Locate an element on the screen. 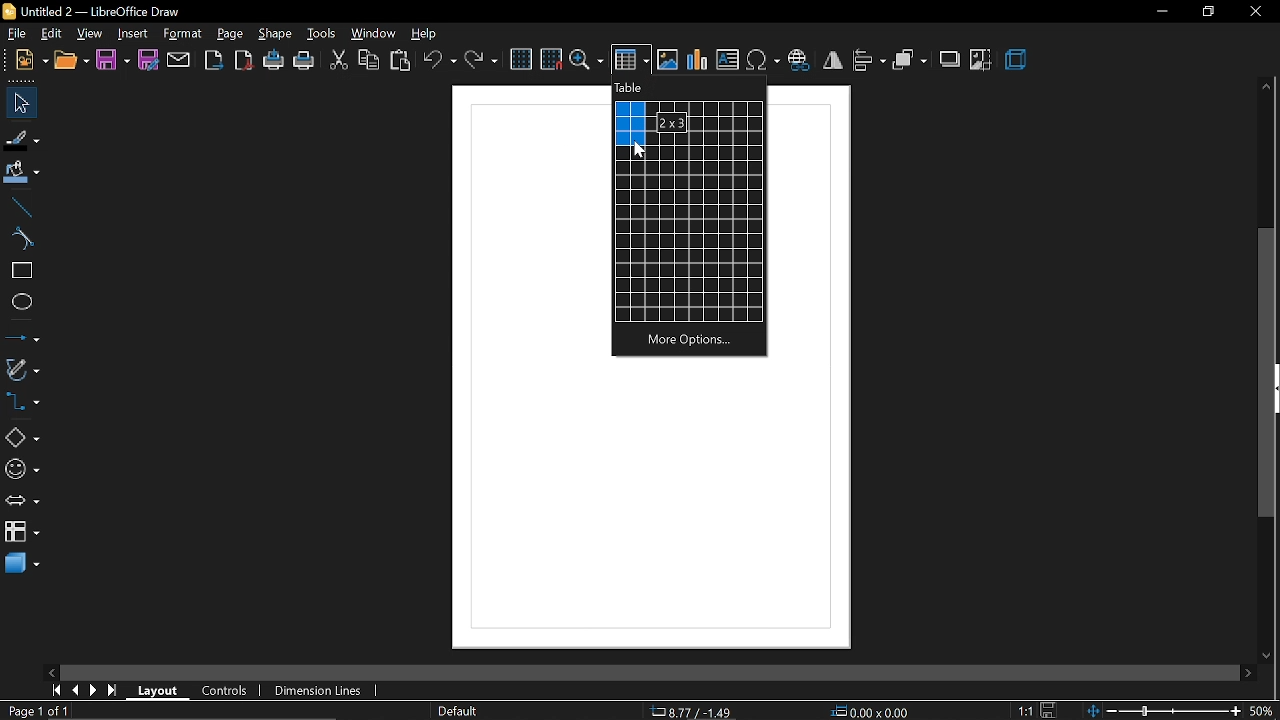 The width and height of the screenshot is (1280, 720). insert text is located at coordinates (728, 59).